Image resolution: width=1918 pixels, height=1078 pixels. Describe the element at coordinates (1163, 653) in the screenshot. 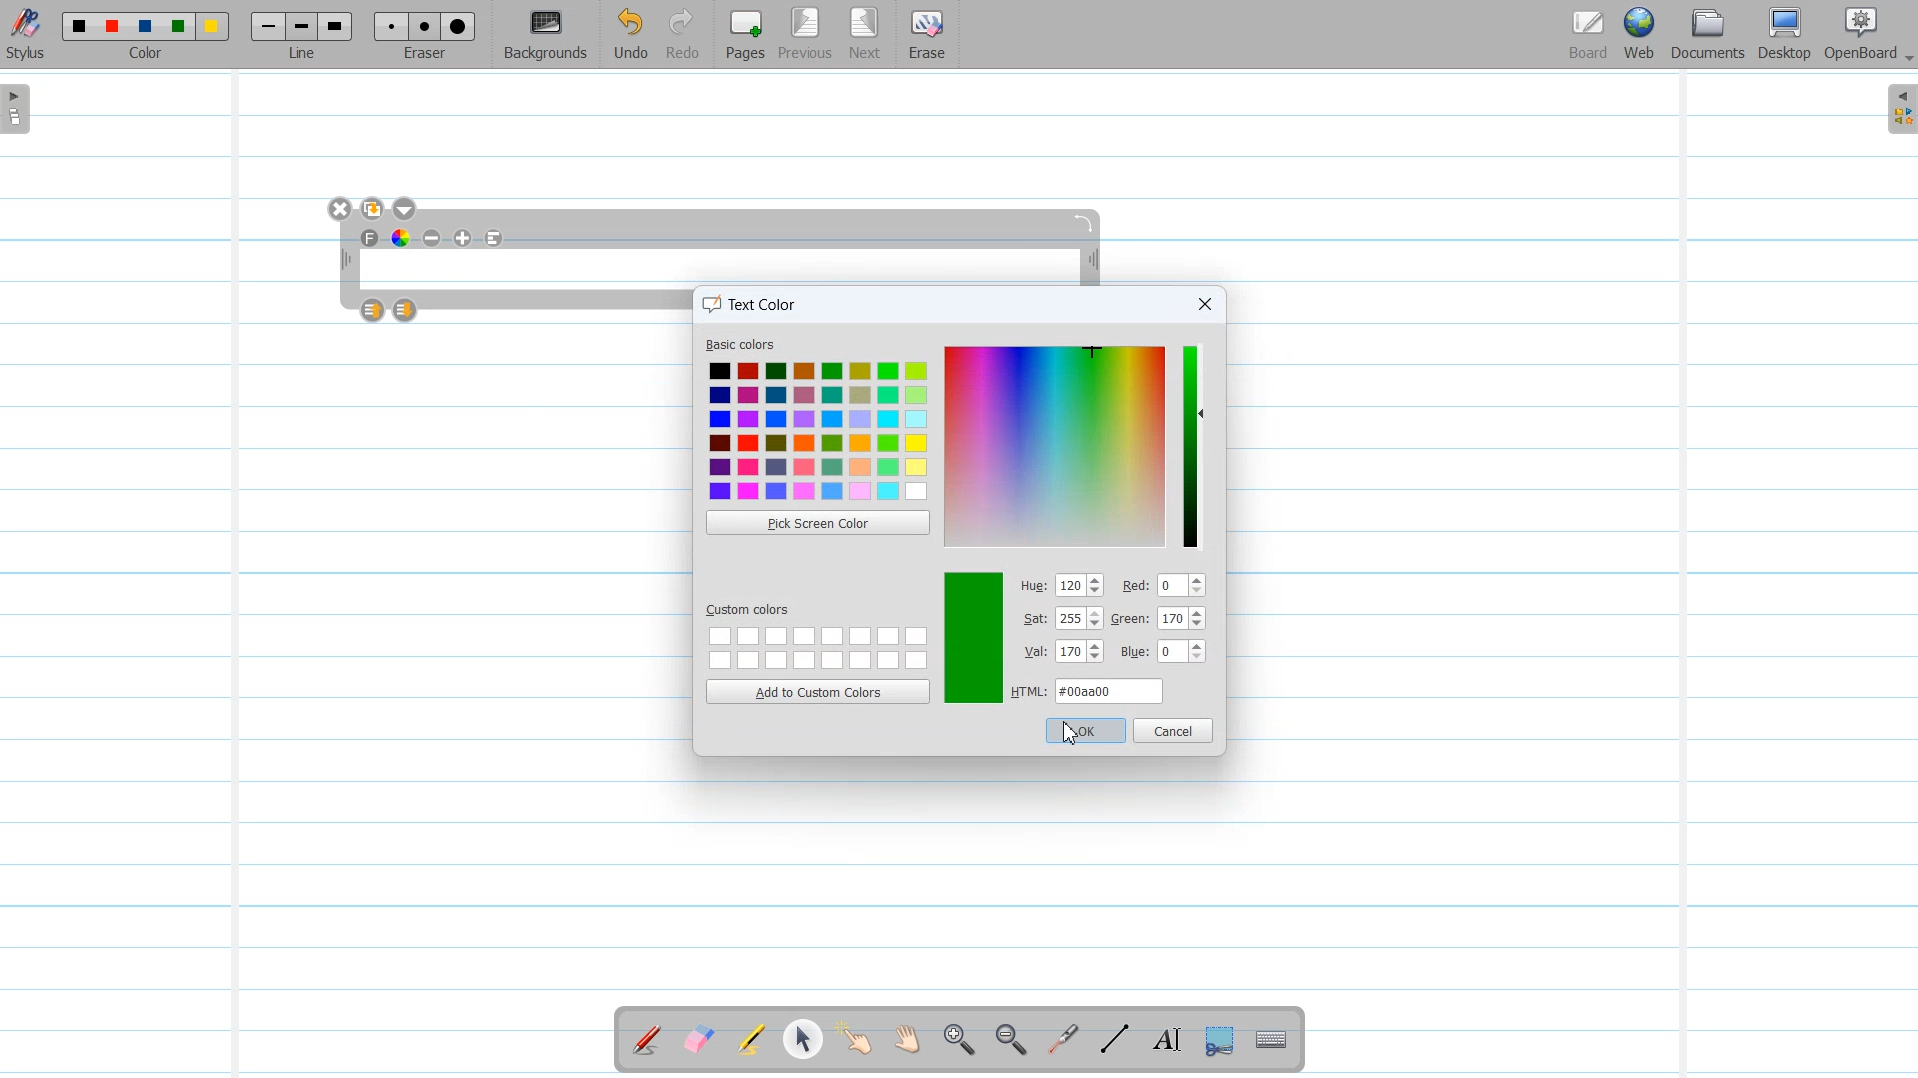

I see `Blue pigment adjuster` at that location.